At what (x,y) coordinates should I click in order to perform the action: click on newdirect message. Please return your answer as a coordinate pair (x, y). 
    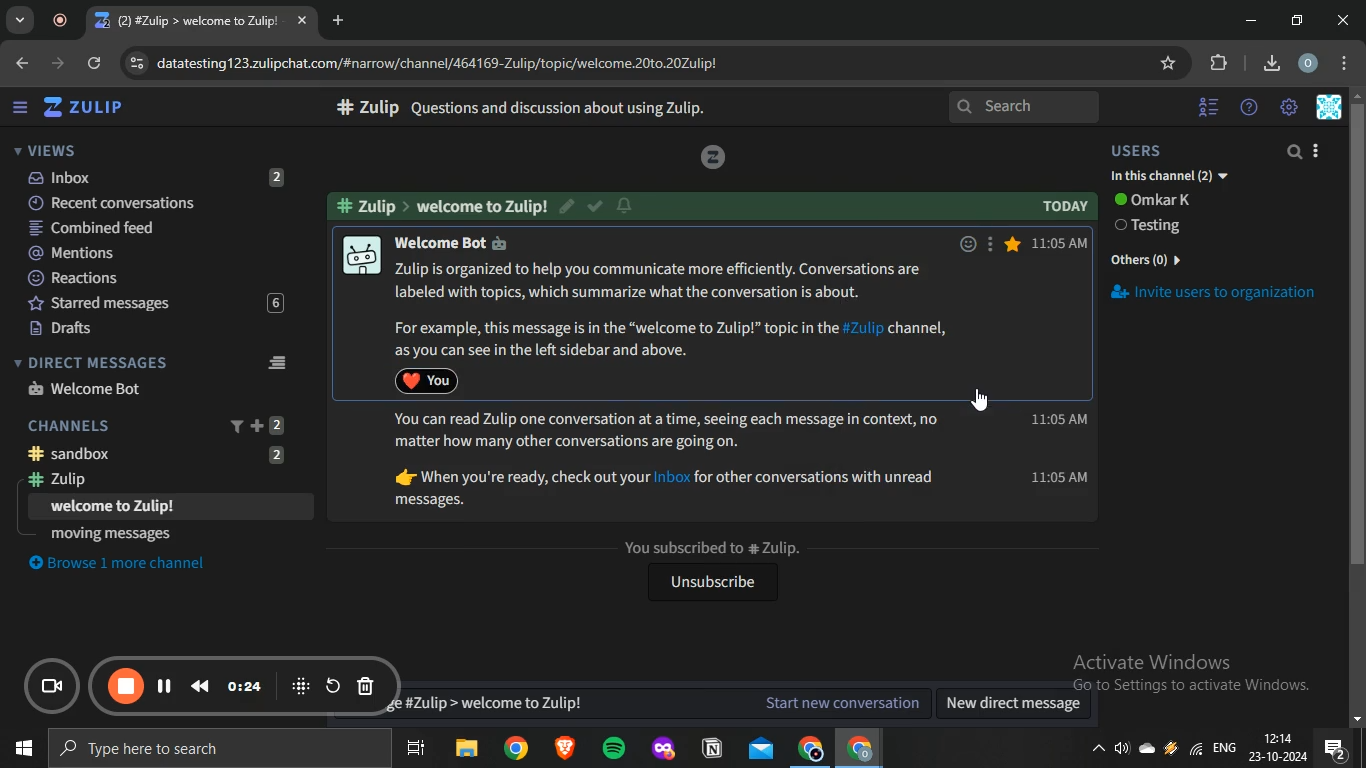
    Looking at the image, I should click on (1019, 705).